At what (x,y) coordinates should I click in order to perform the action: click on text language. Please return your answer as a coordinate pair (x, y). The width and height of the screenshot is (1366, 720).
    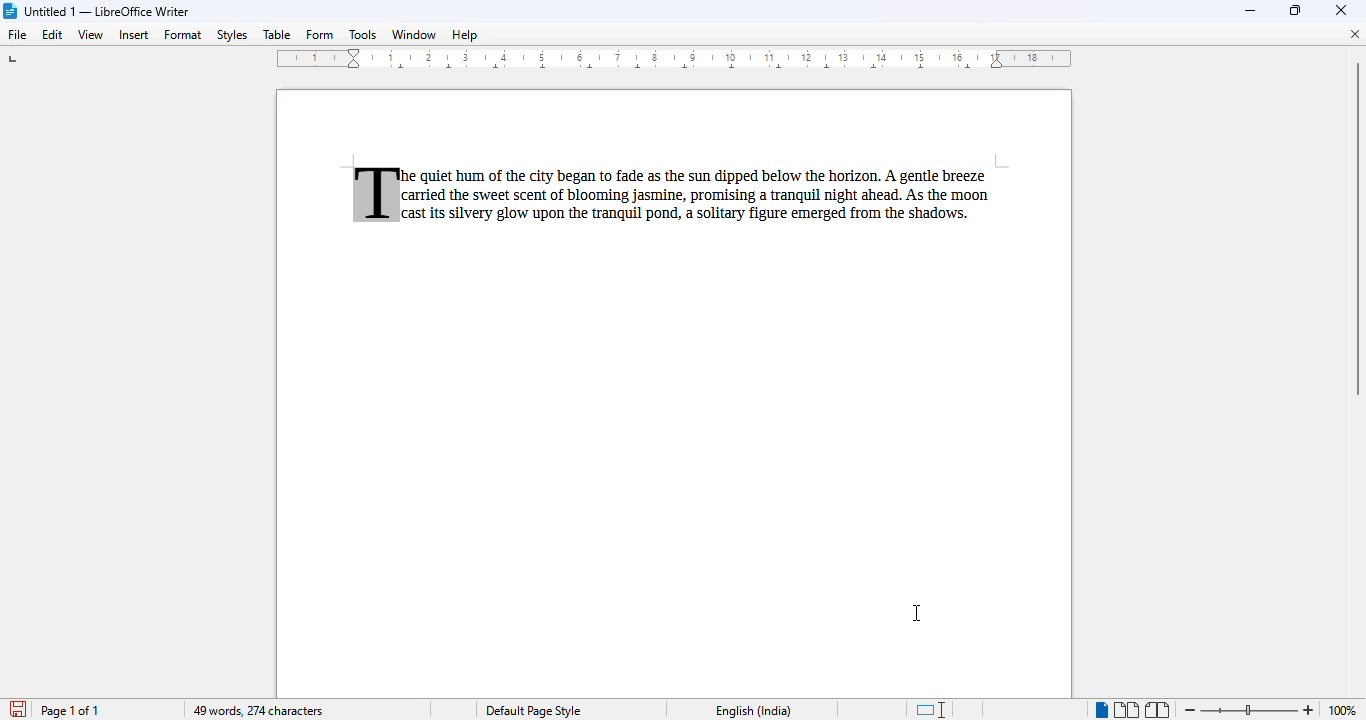
    Looking at the image, I should click on (753, 710).